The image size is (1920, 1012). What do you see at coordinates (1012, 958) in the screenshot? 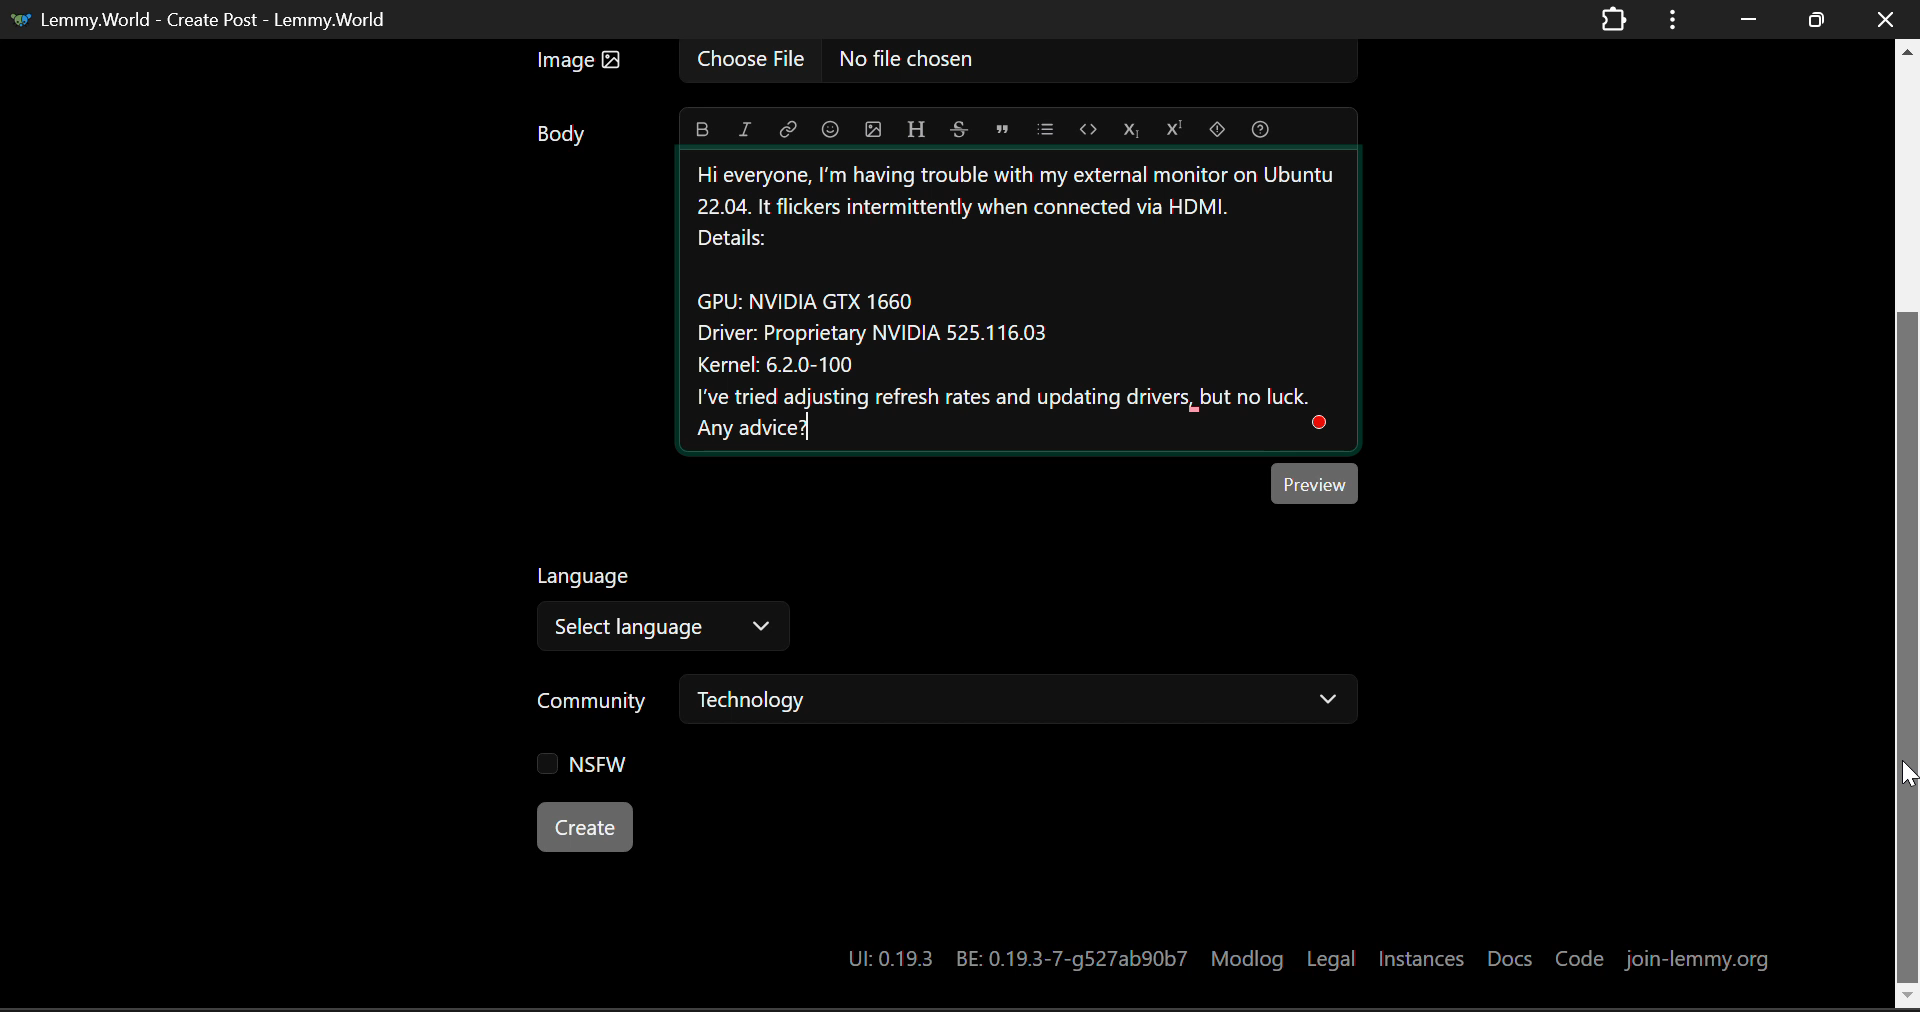
I see `UI:0.19.3 BE:0.19.3-7-g527ab90b7` at bounding box center [1012, 958].